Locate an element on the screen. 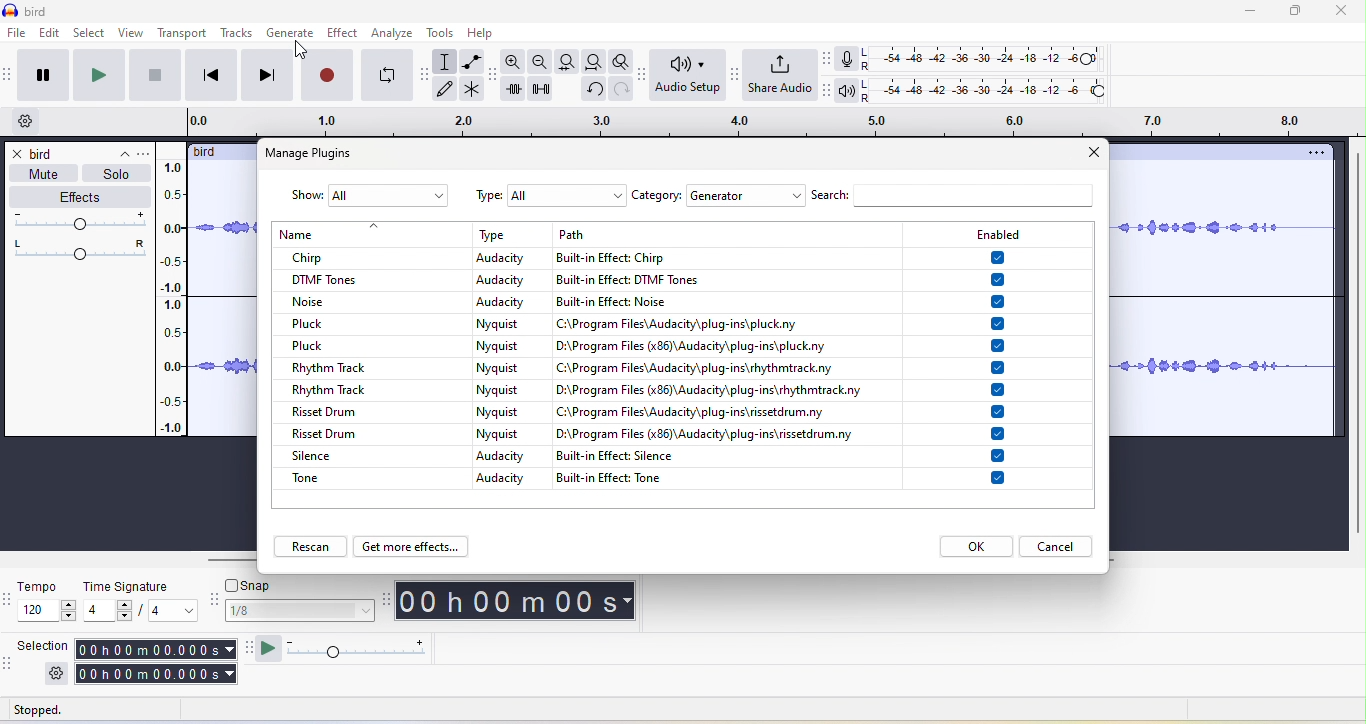 The image size is (1366, 724). recording level is located at coordinates (991, 59).